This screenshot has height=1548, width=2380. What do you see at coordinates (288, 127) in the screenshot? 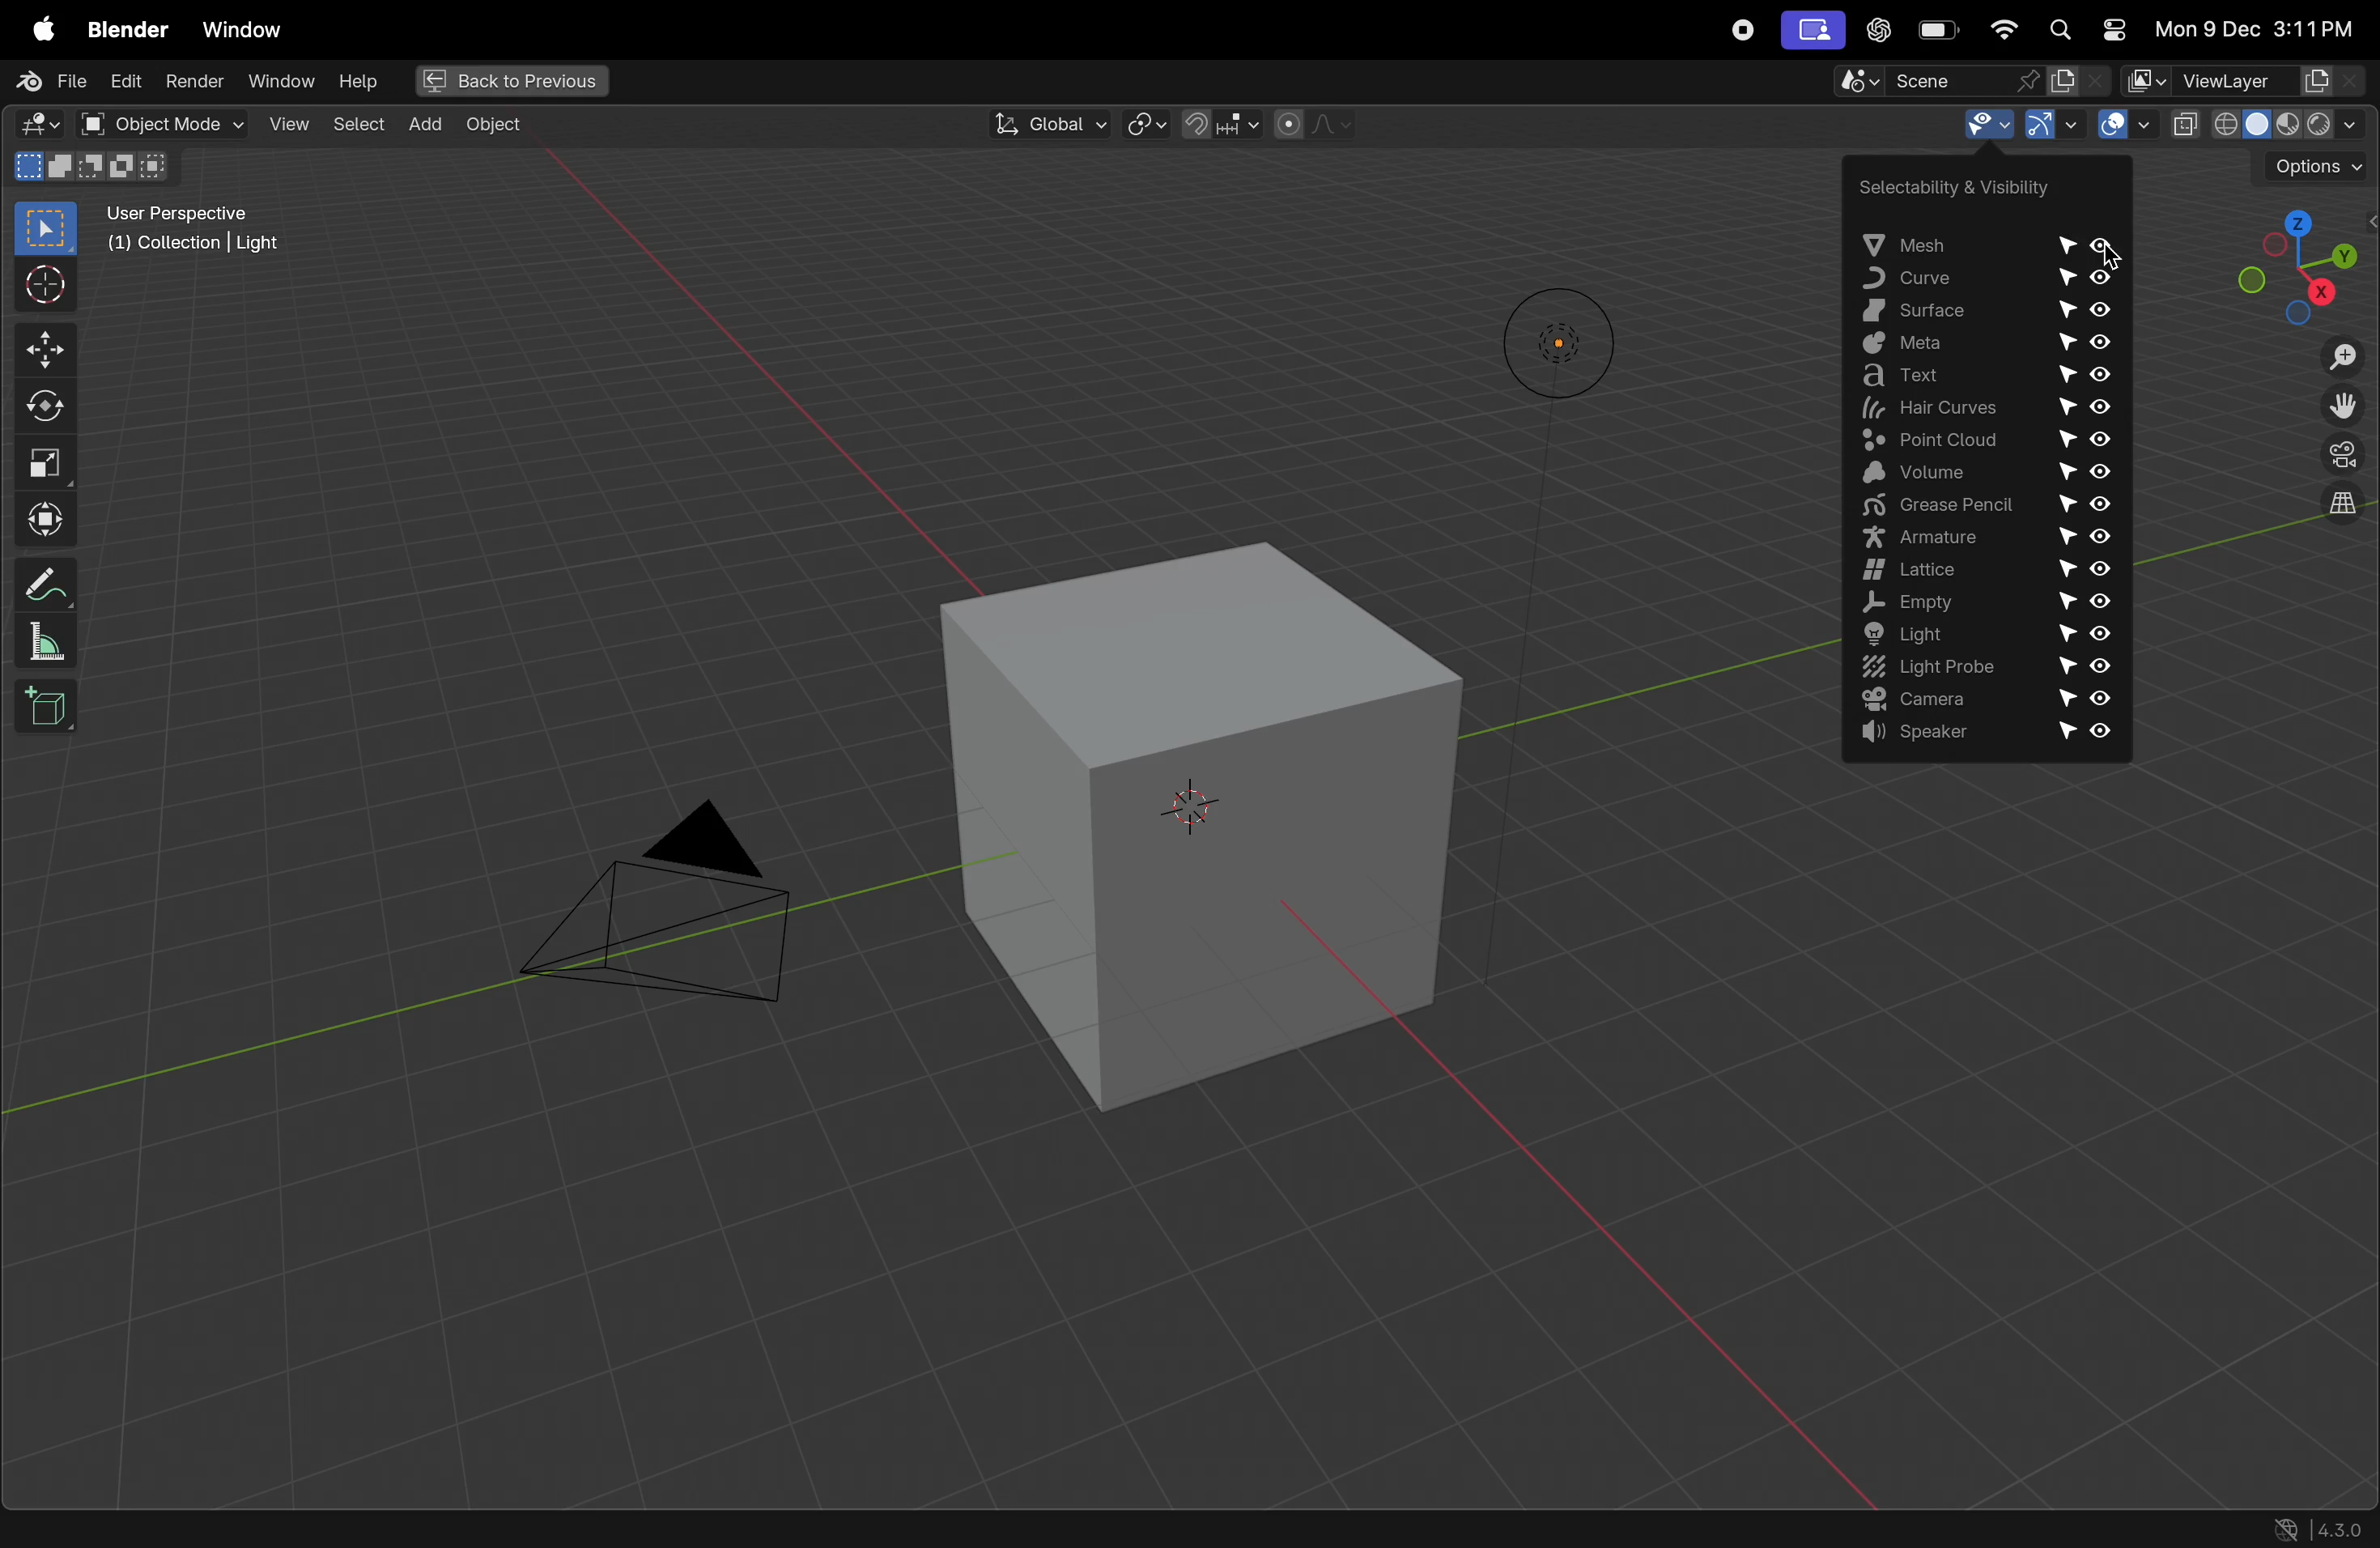
I see `view` at bounding box center [288, 127].